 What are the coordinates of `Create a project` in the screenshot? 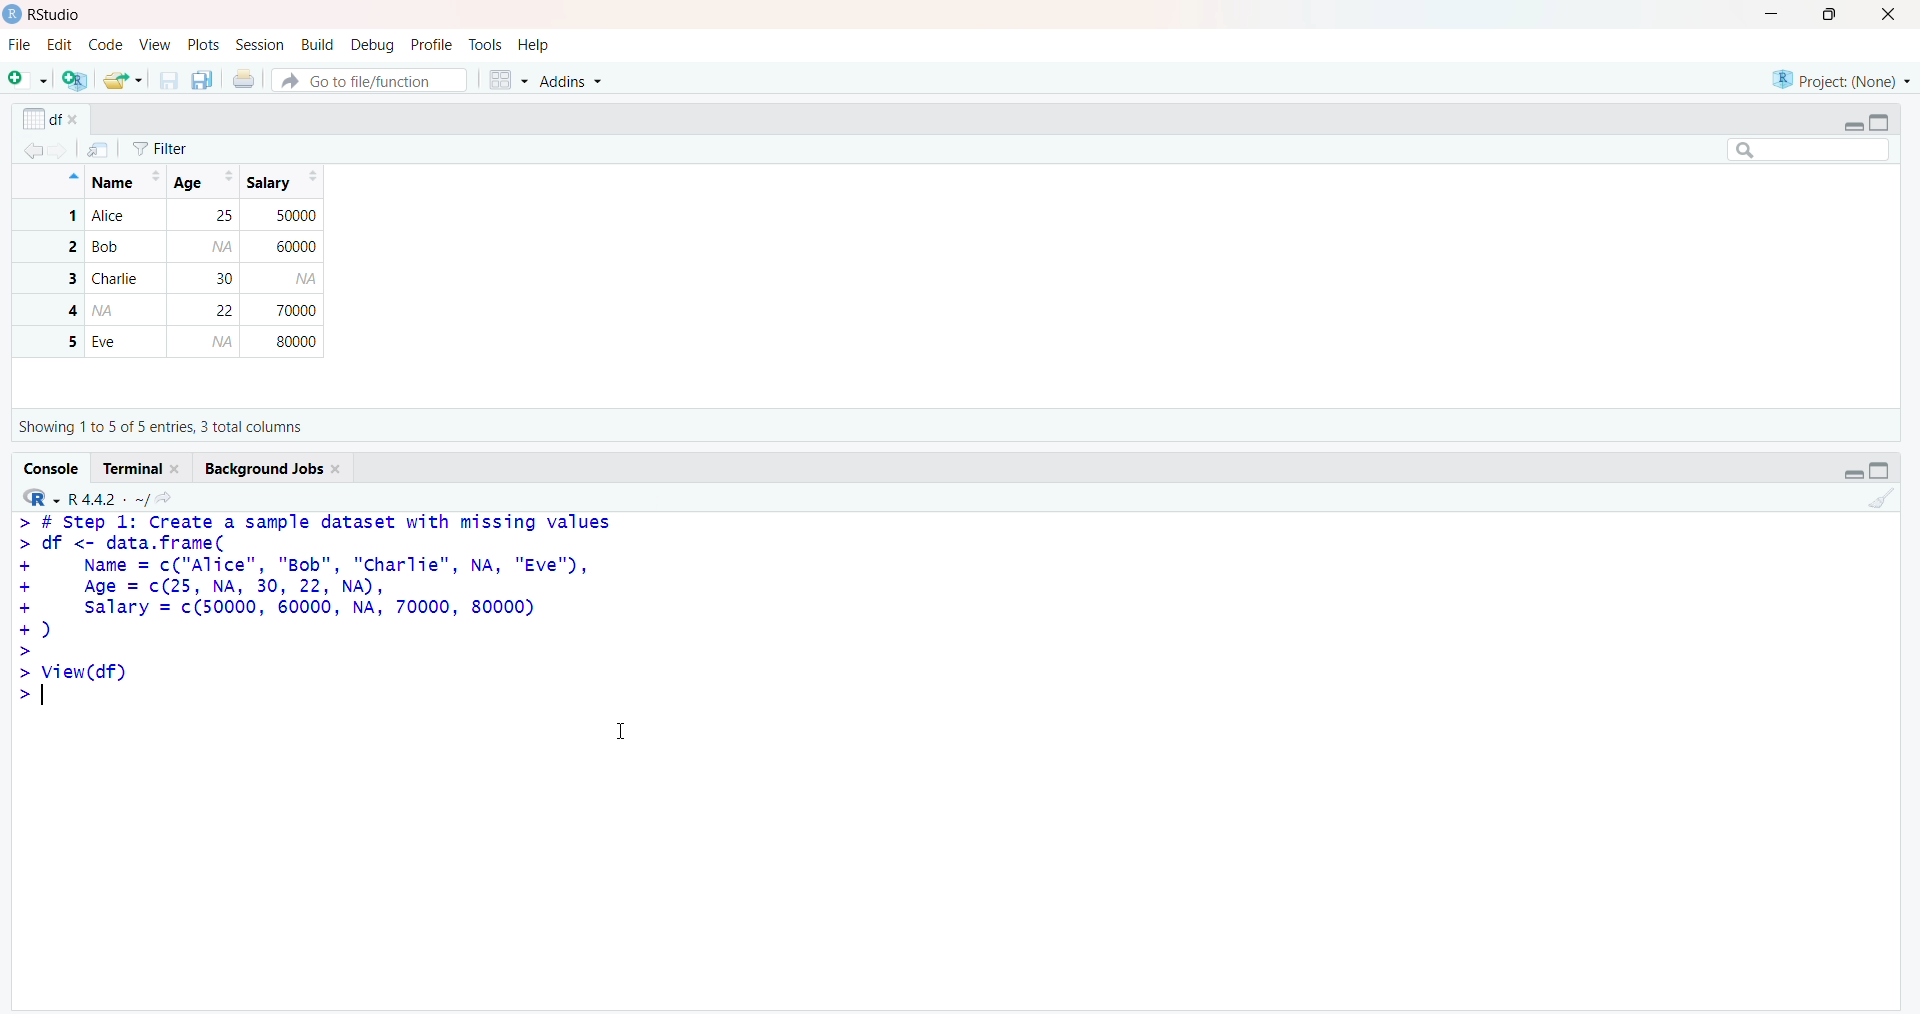 It's located at (72, 80).